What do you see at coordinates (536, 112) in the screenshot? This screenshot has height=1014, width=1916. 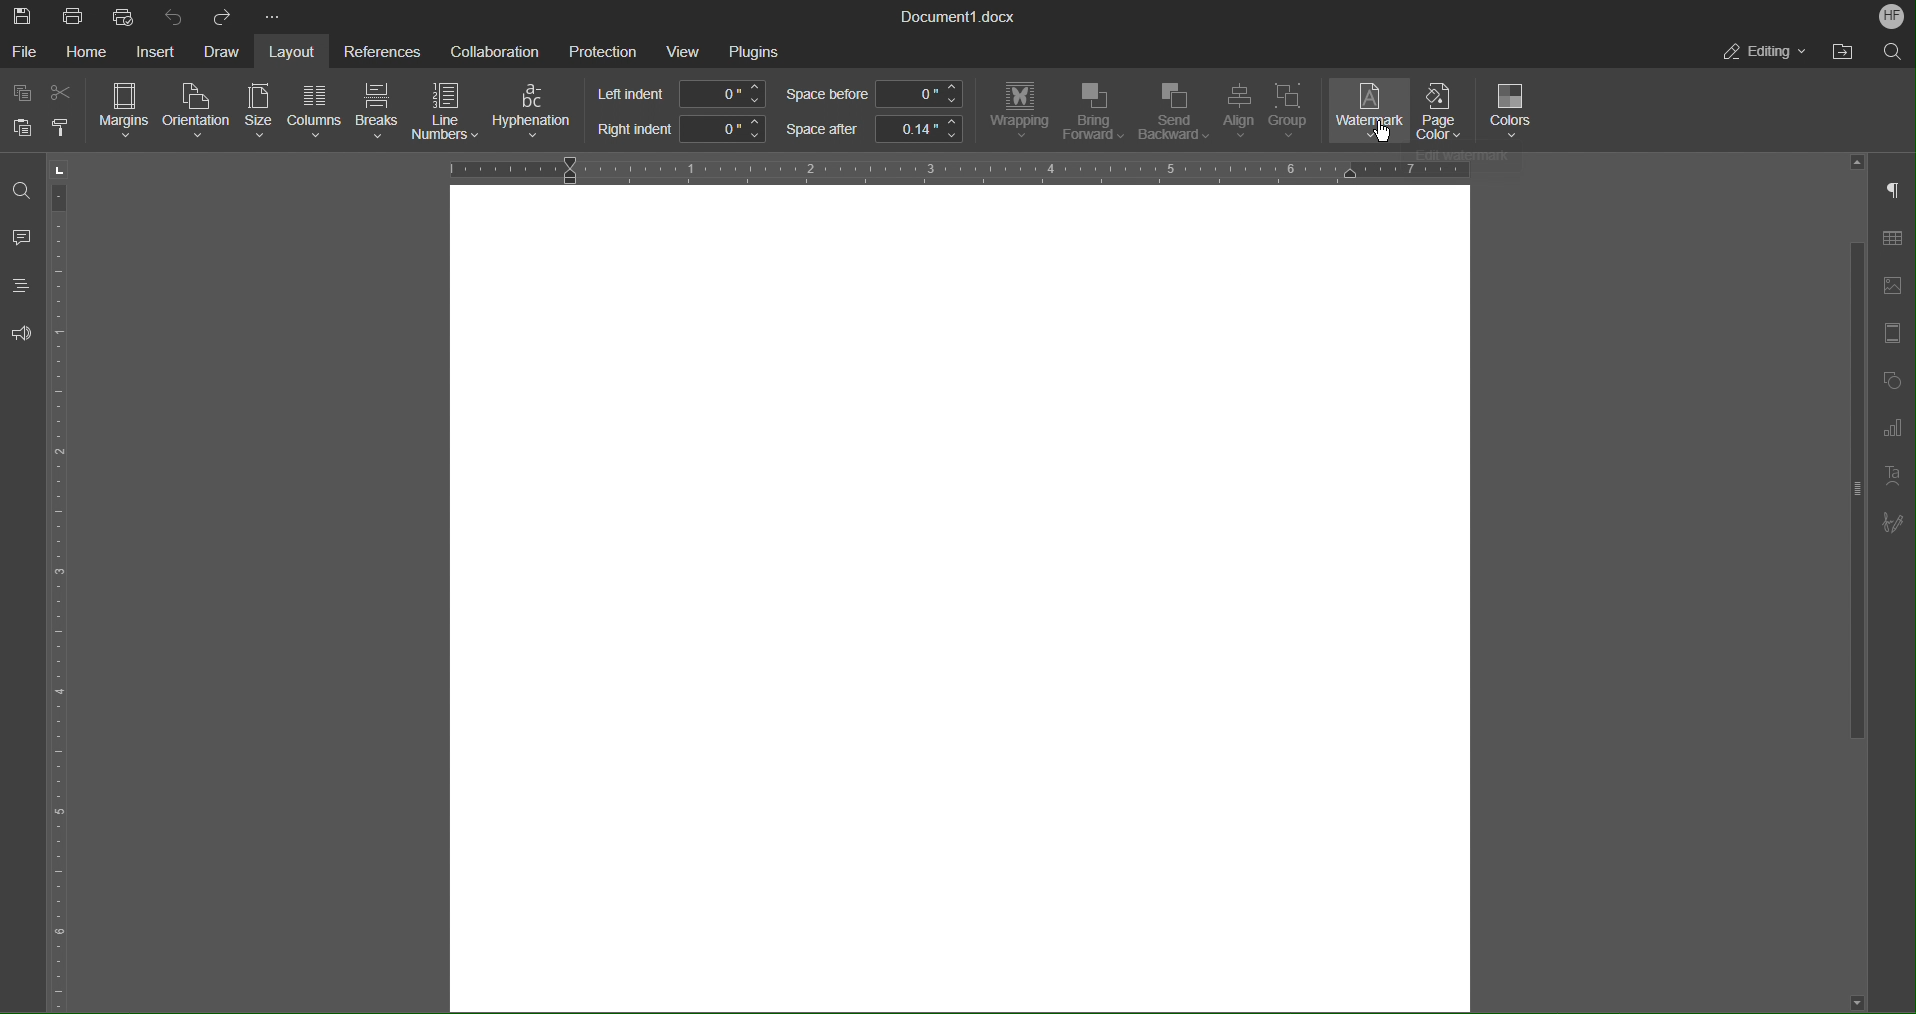 I see `Hyphenation` at bounding box center [536, 112].